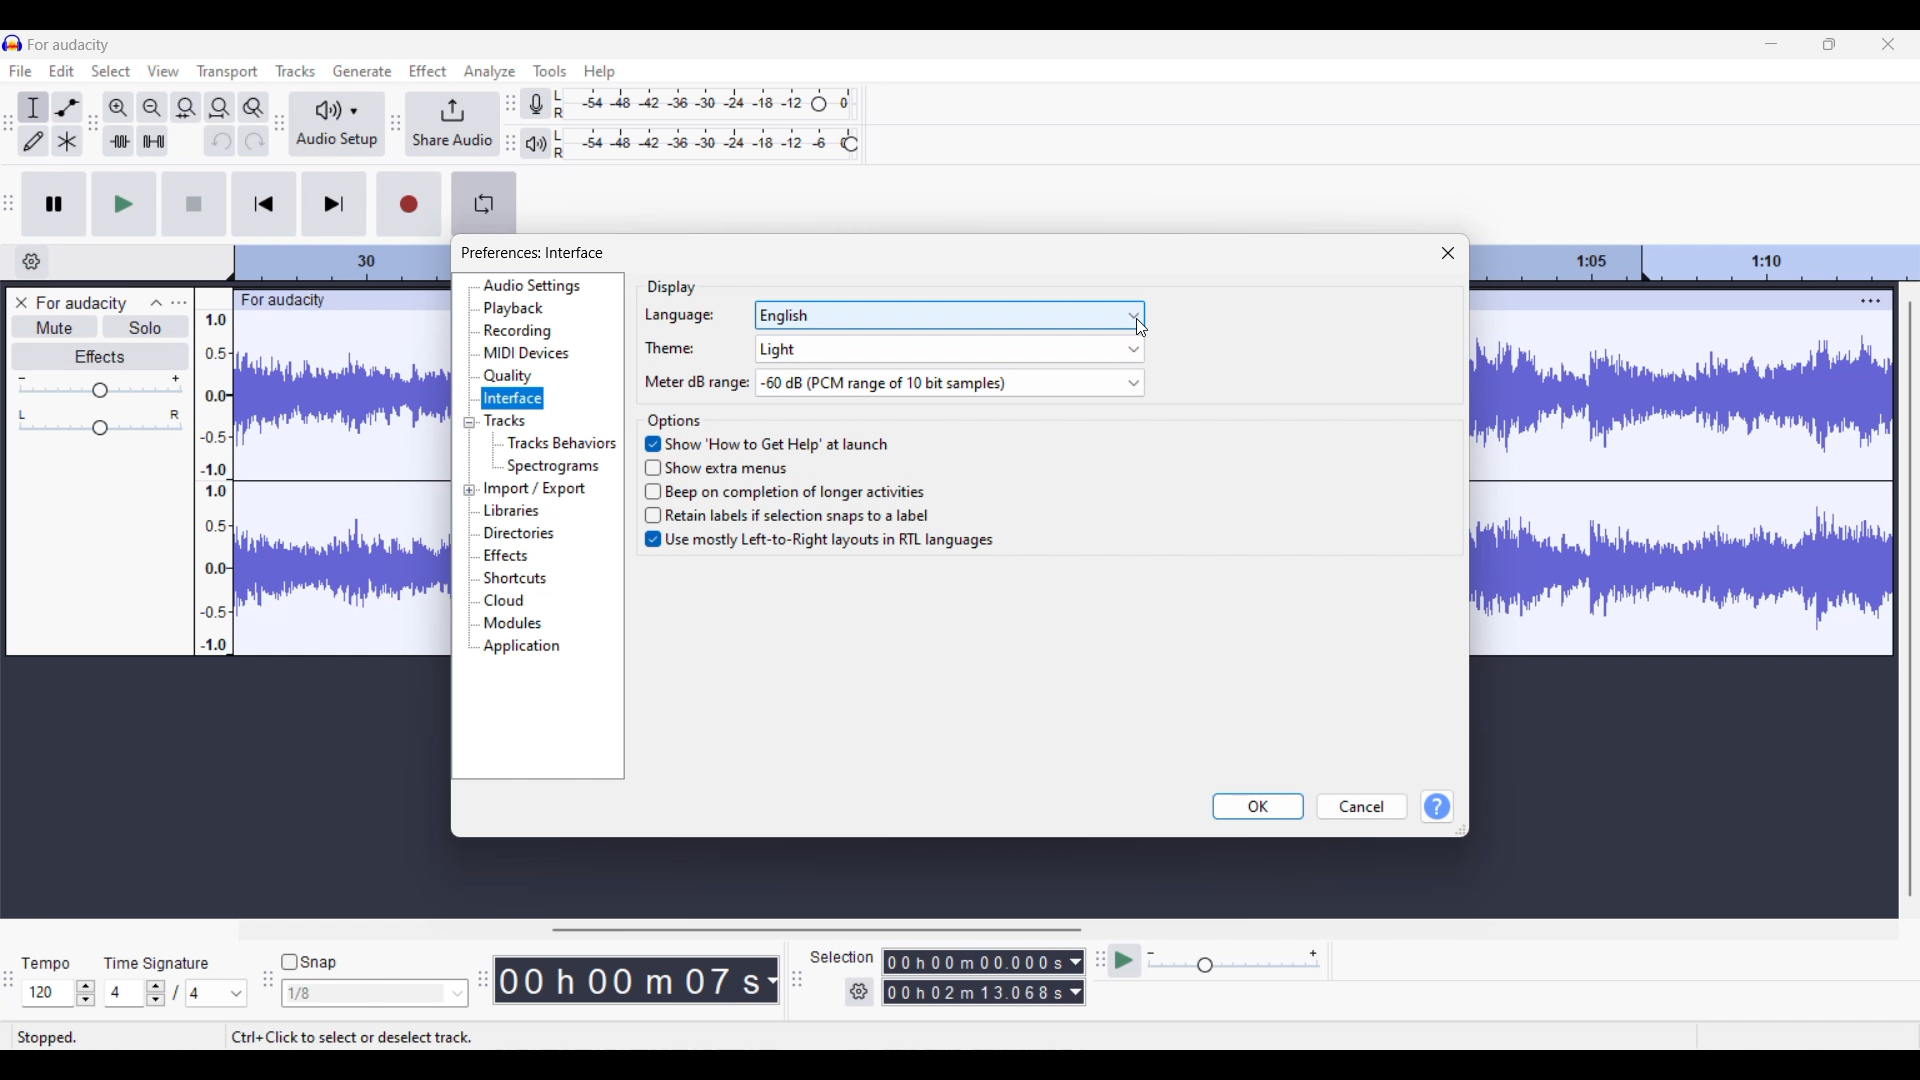 This screenshot has height=1080, width=1920. What do you see at coordinates (1911, 599) in the screenshot?
I see `Vertical slide bar` at bounding box center [1911, 599].